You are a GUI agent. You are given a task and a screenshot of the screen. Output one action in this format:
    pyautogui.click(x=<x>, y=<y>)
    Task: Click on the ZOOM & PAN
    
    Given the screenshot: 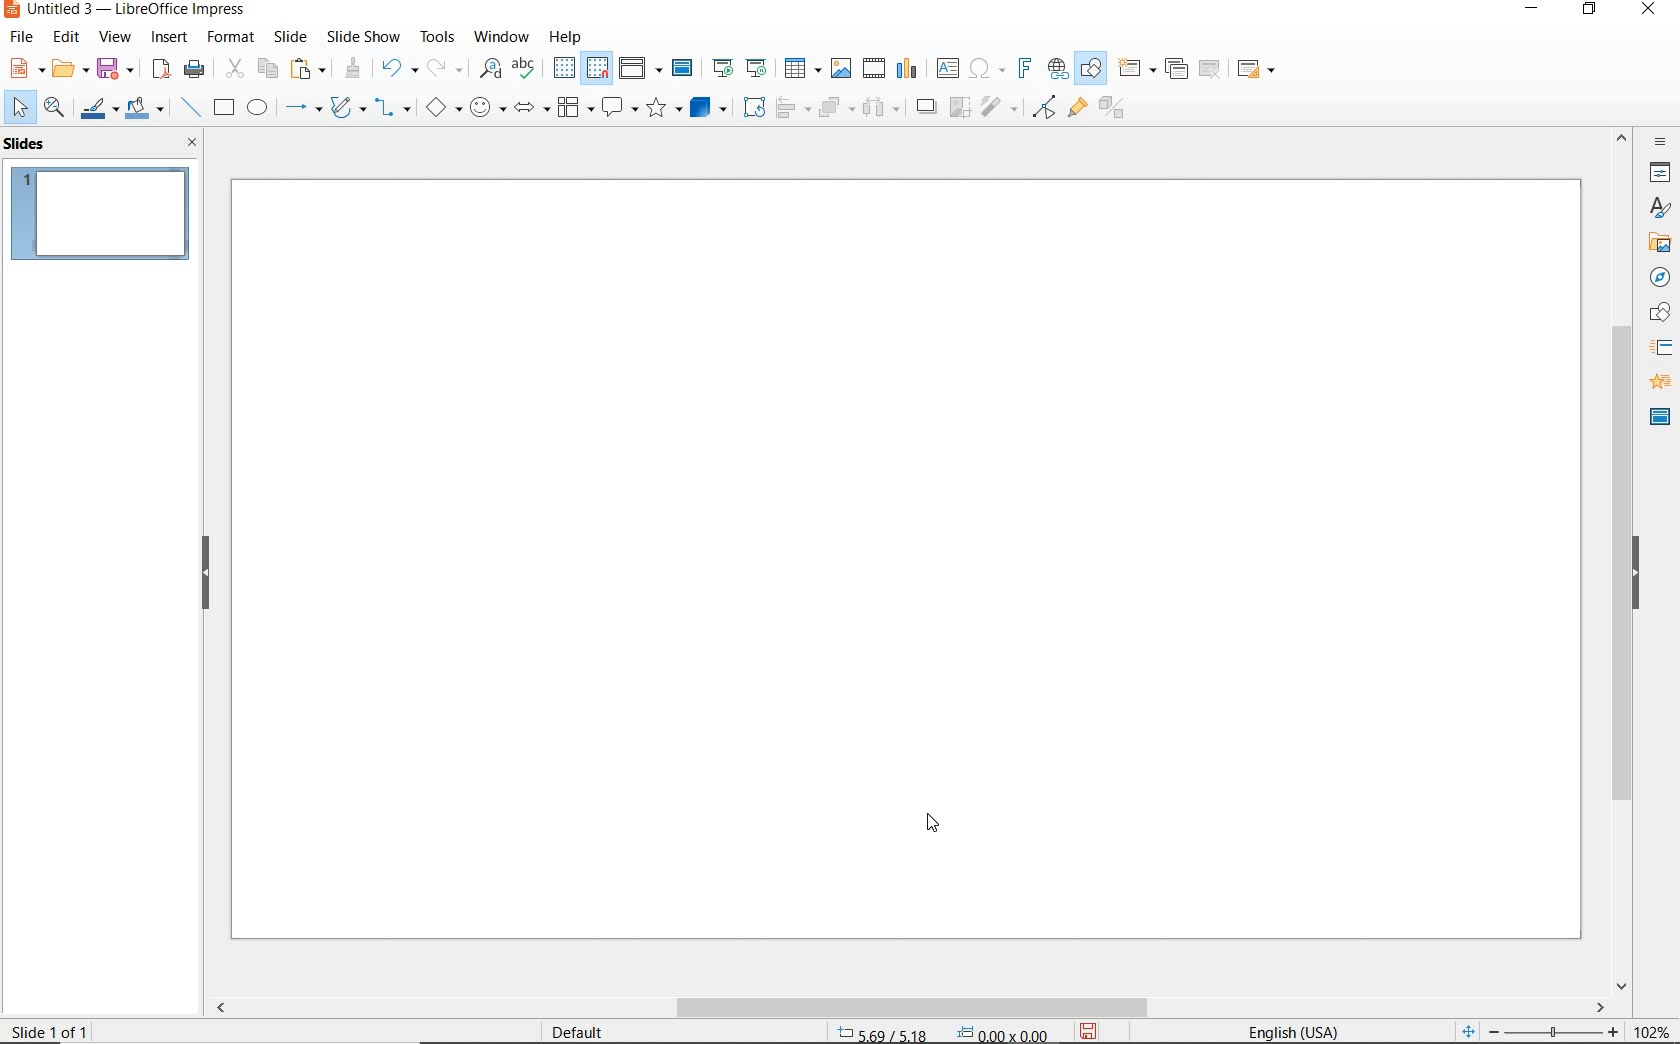 What is the action you would take?
    pyautogui.click(x=55, y=107)
    